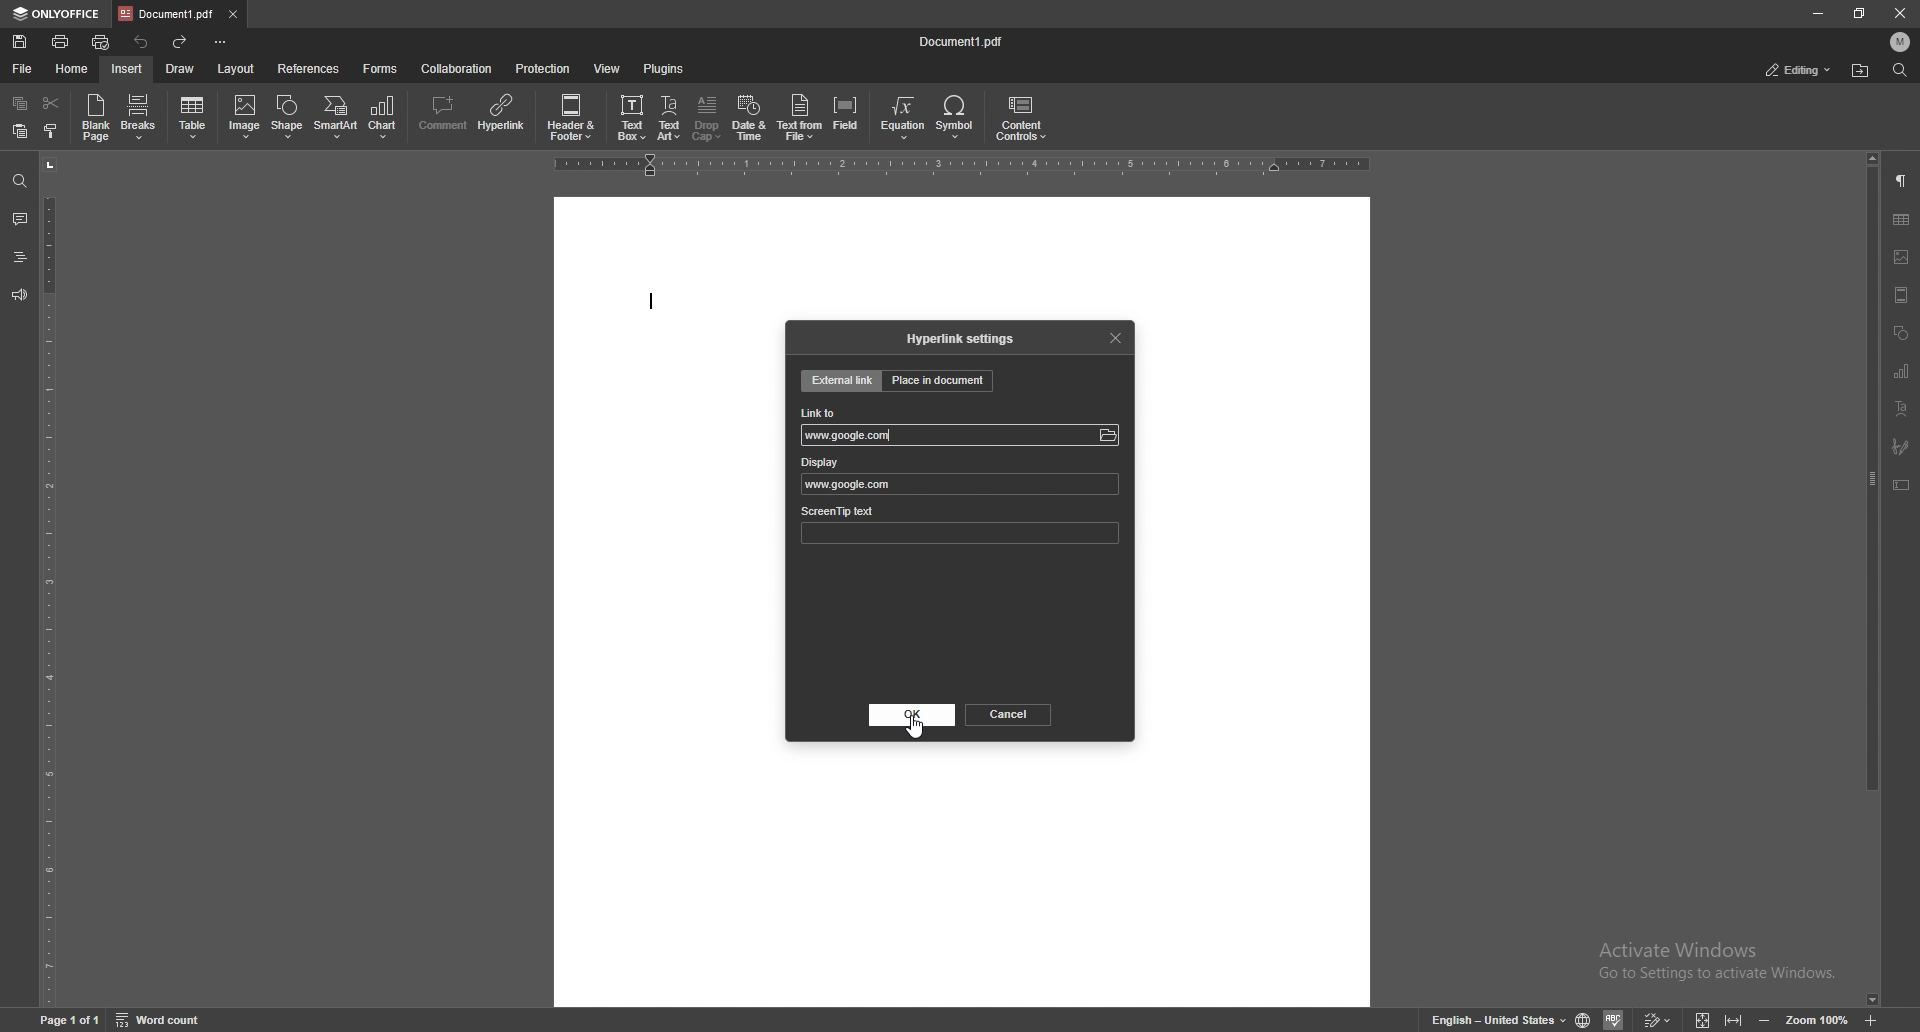 This screenshot has width=1920, height=1032. I want to click on screentip input, so click(927, 536).